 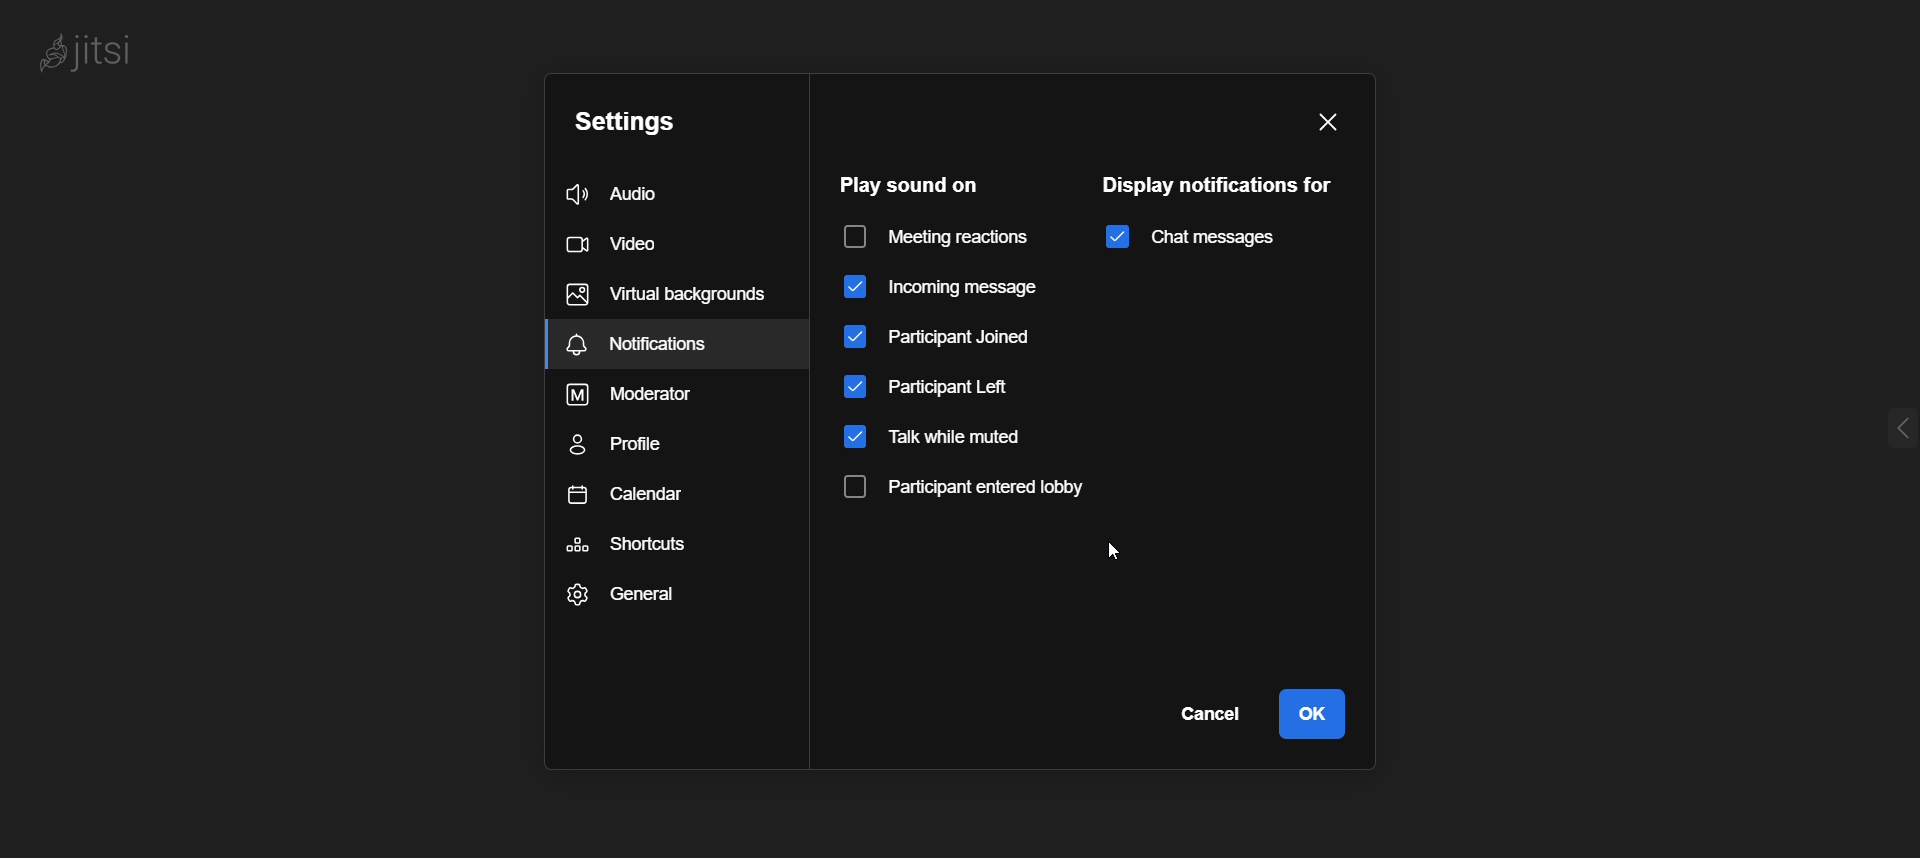 I want to click on Play sound on, so click(x=904, y=183).